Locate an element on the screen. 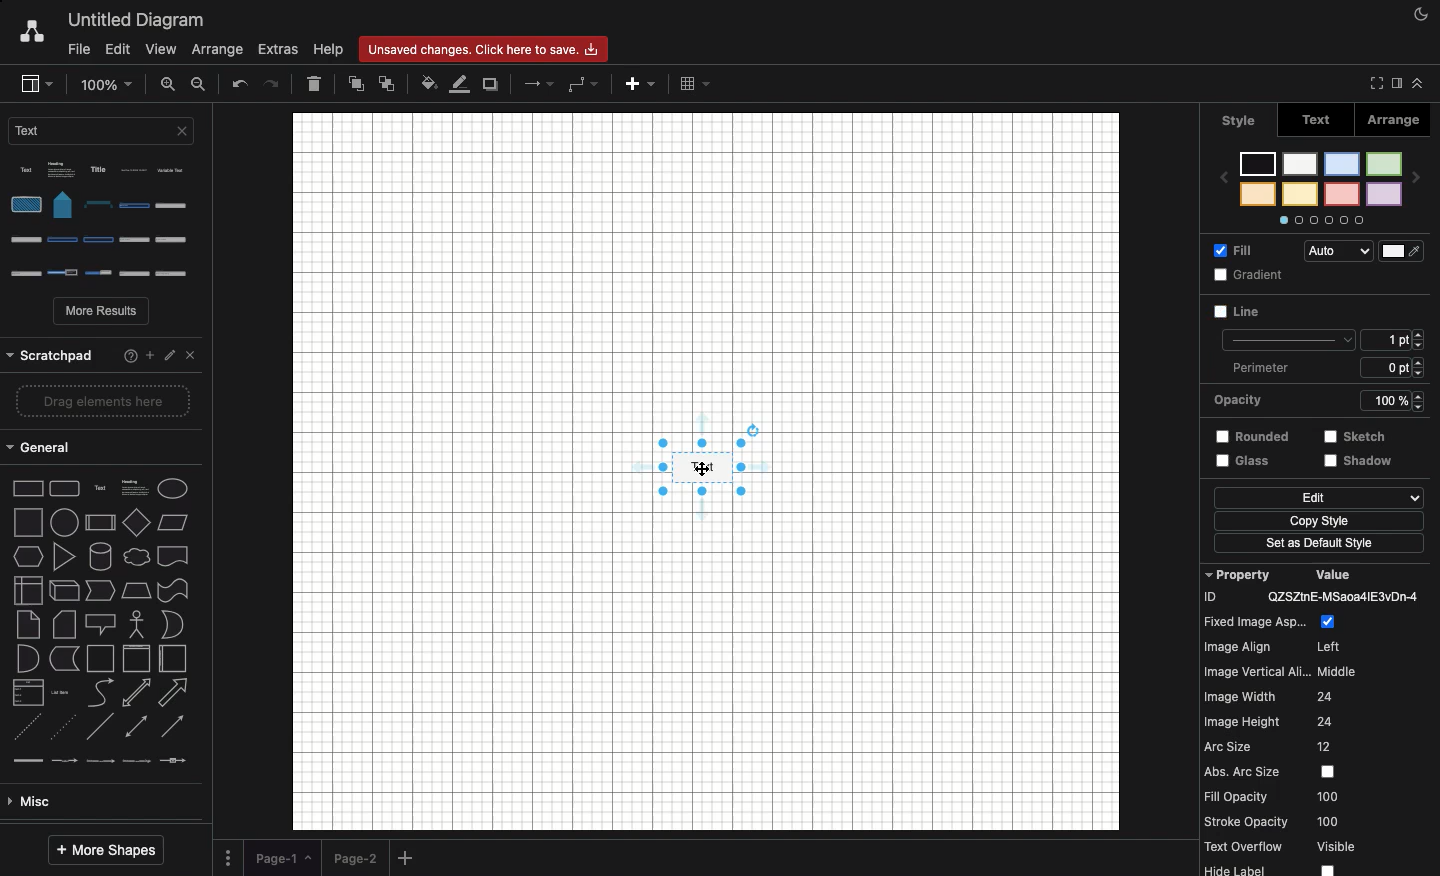  Draw.io is located at coordinates (31, 33).